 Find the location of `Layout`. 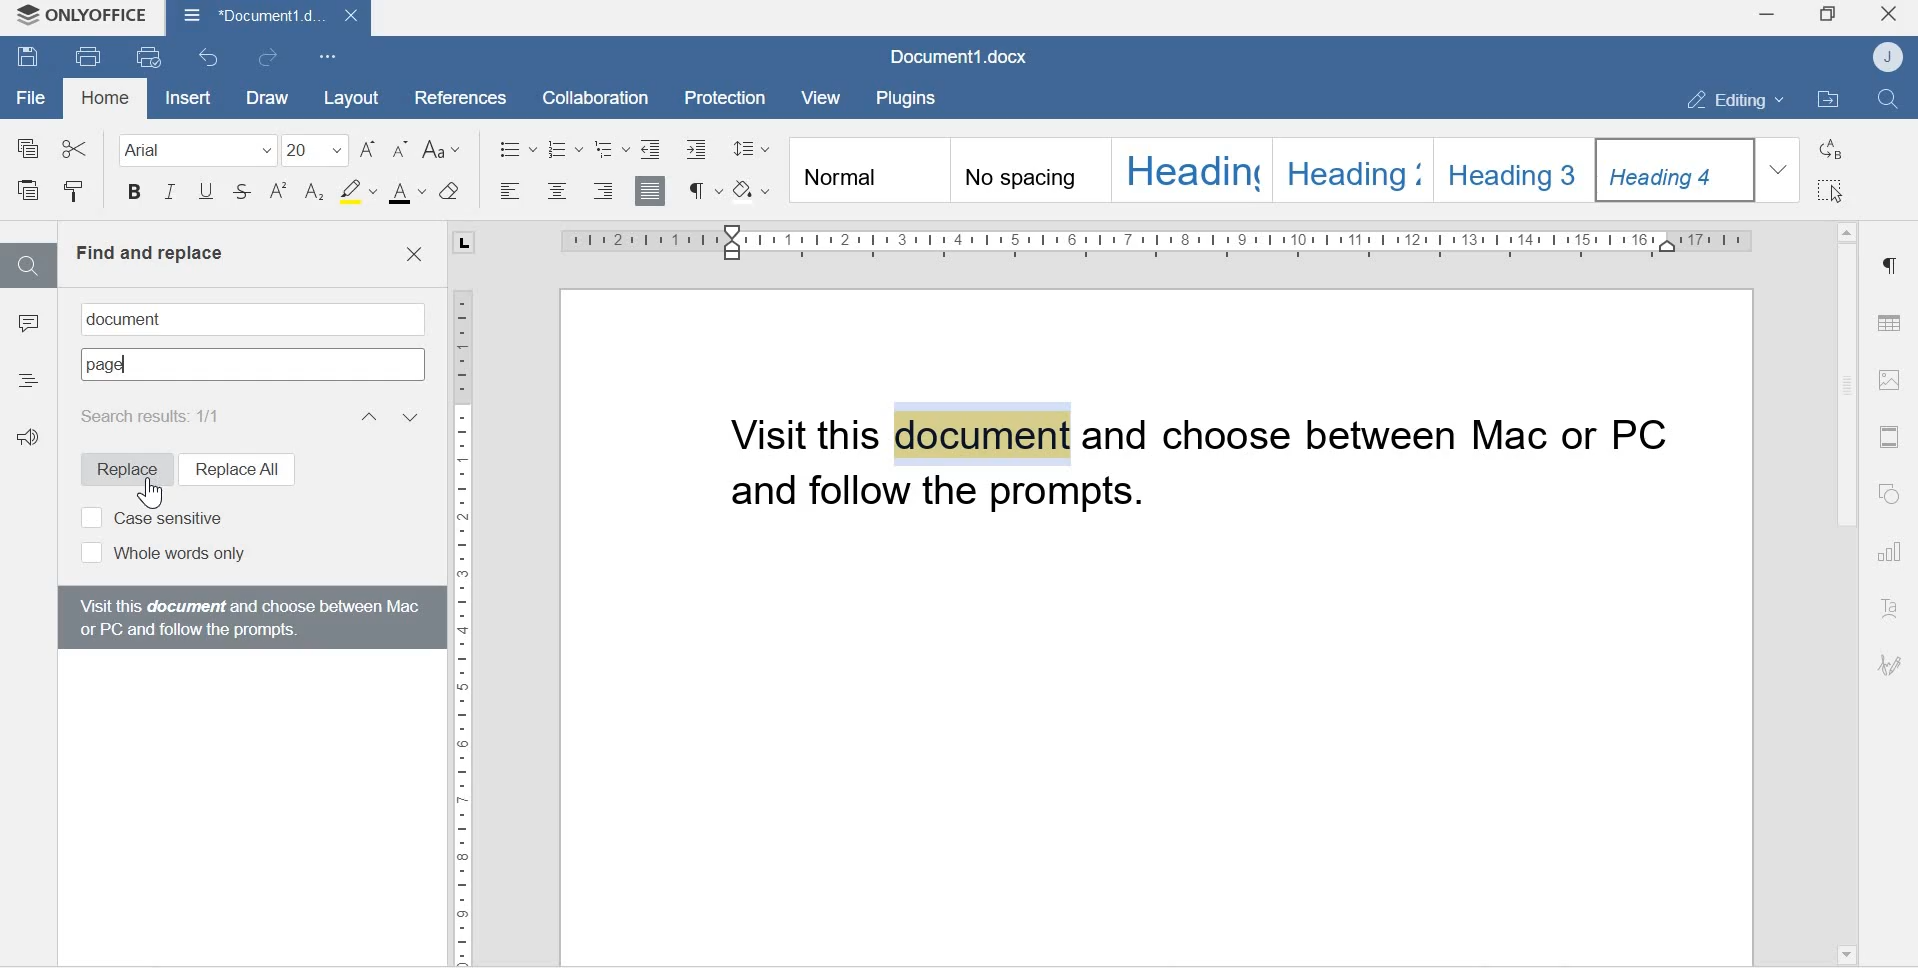

Layout is located at coordinates (349, 97).